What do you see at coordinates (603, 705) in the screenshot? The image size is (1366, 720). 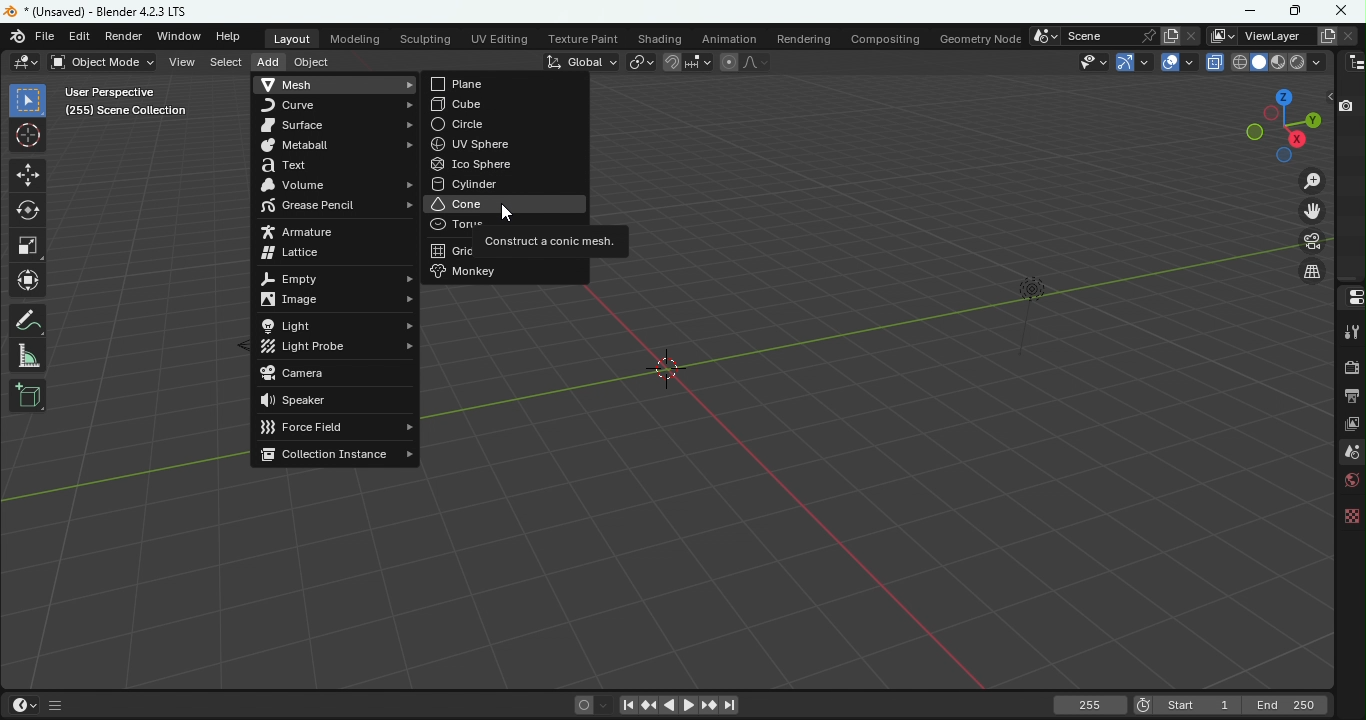 I see `Auto keyframing` at bounding box center [603, 705].